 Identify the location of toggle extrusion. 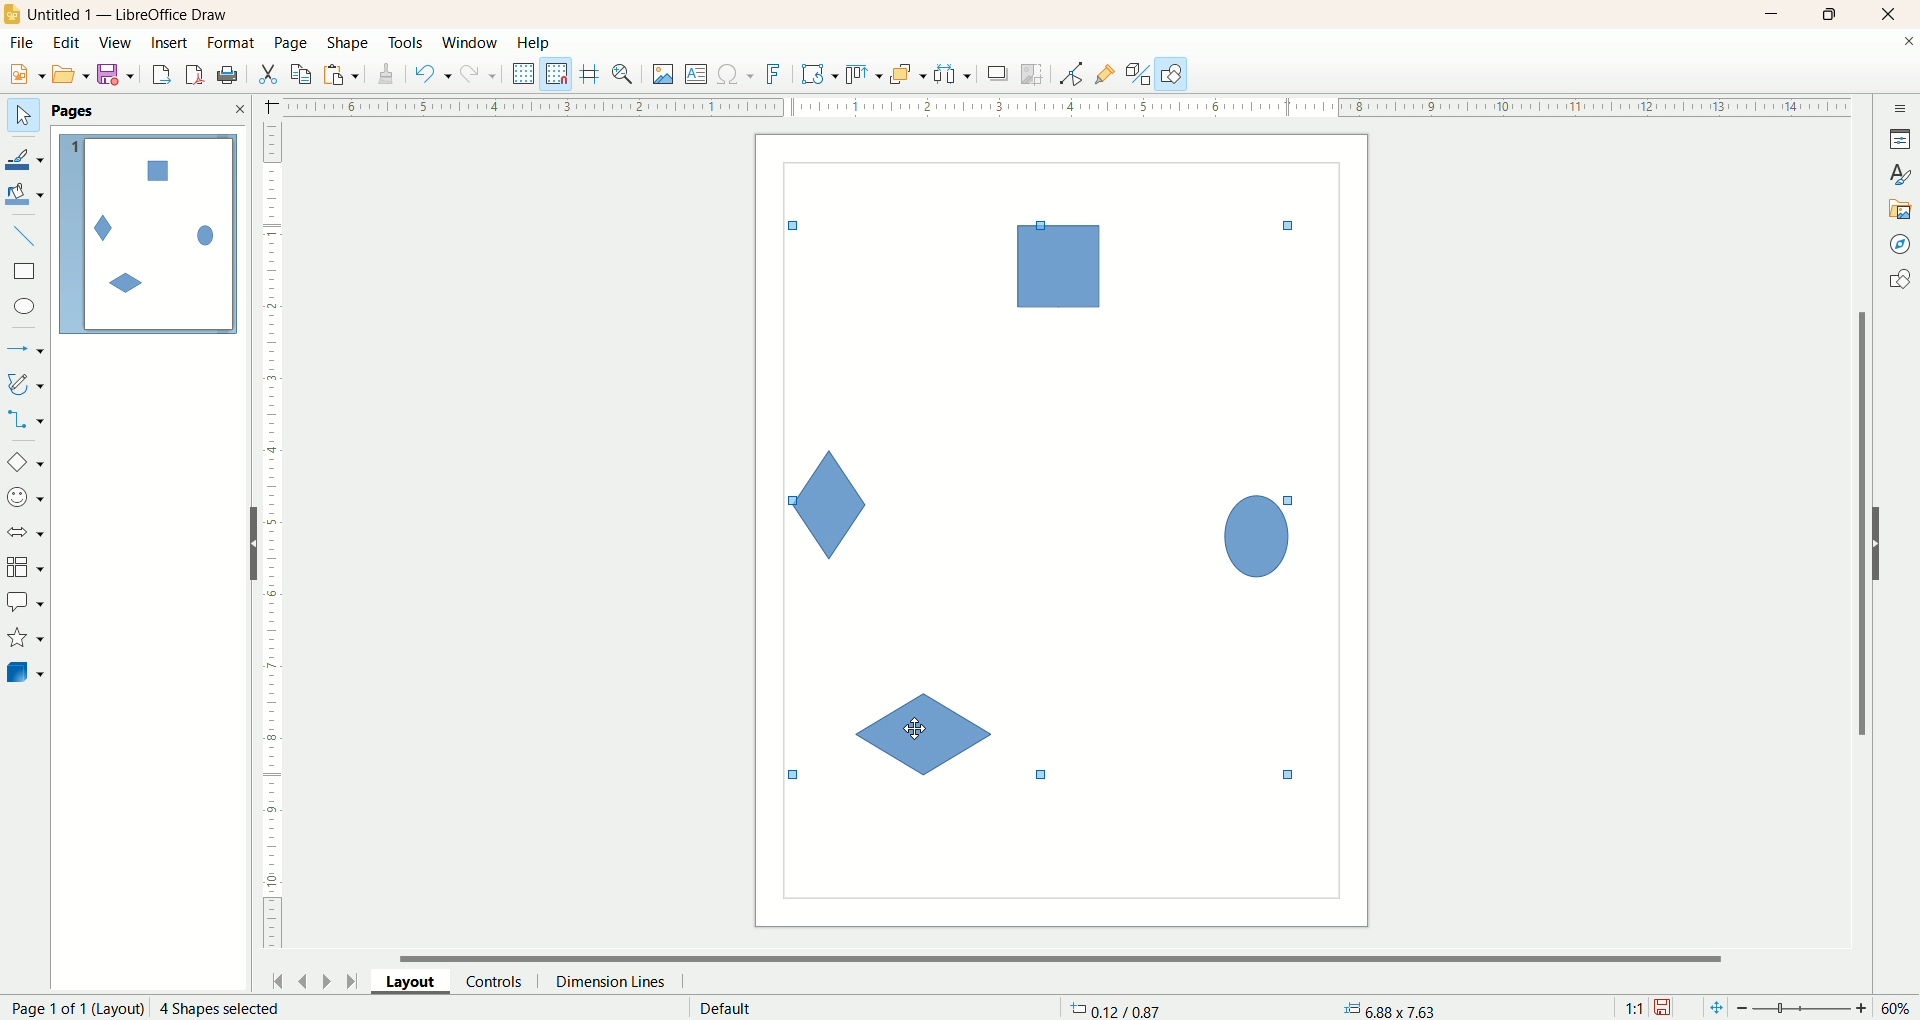
(1138, 74).